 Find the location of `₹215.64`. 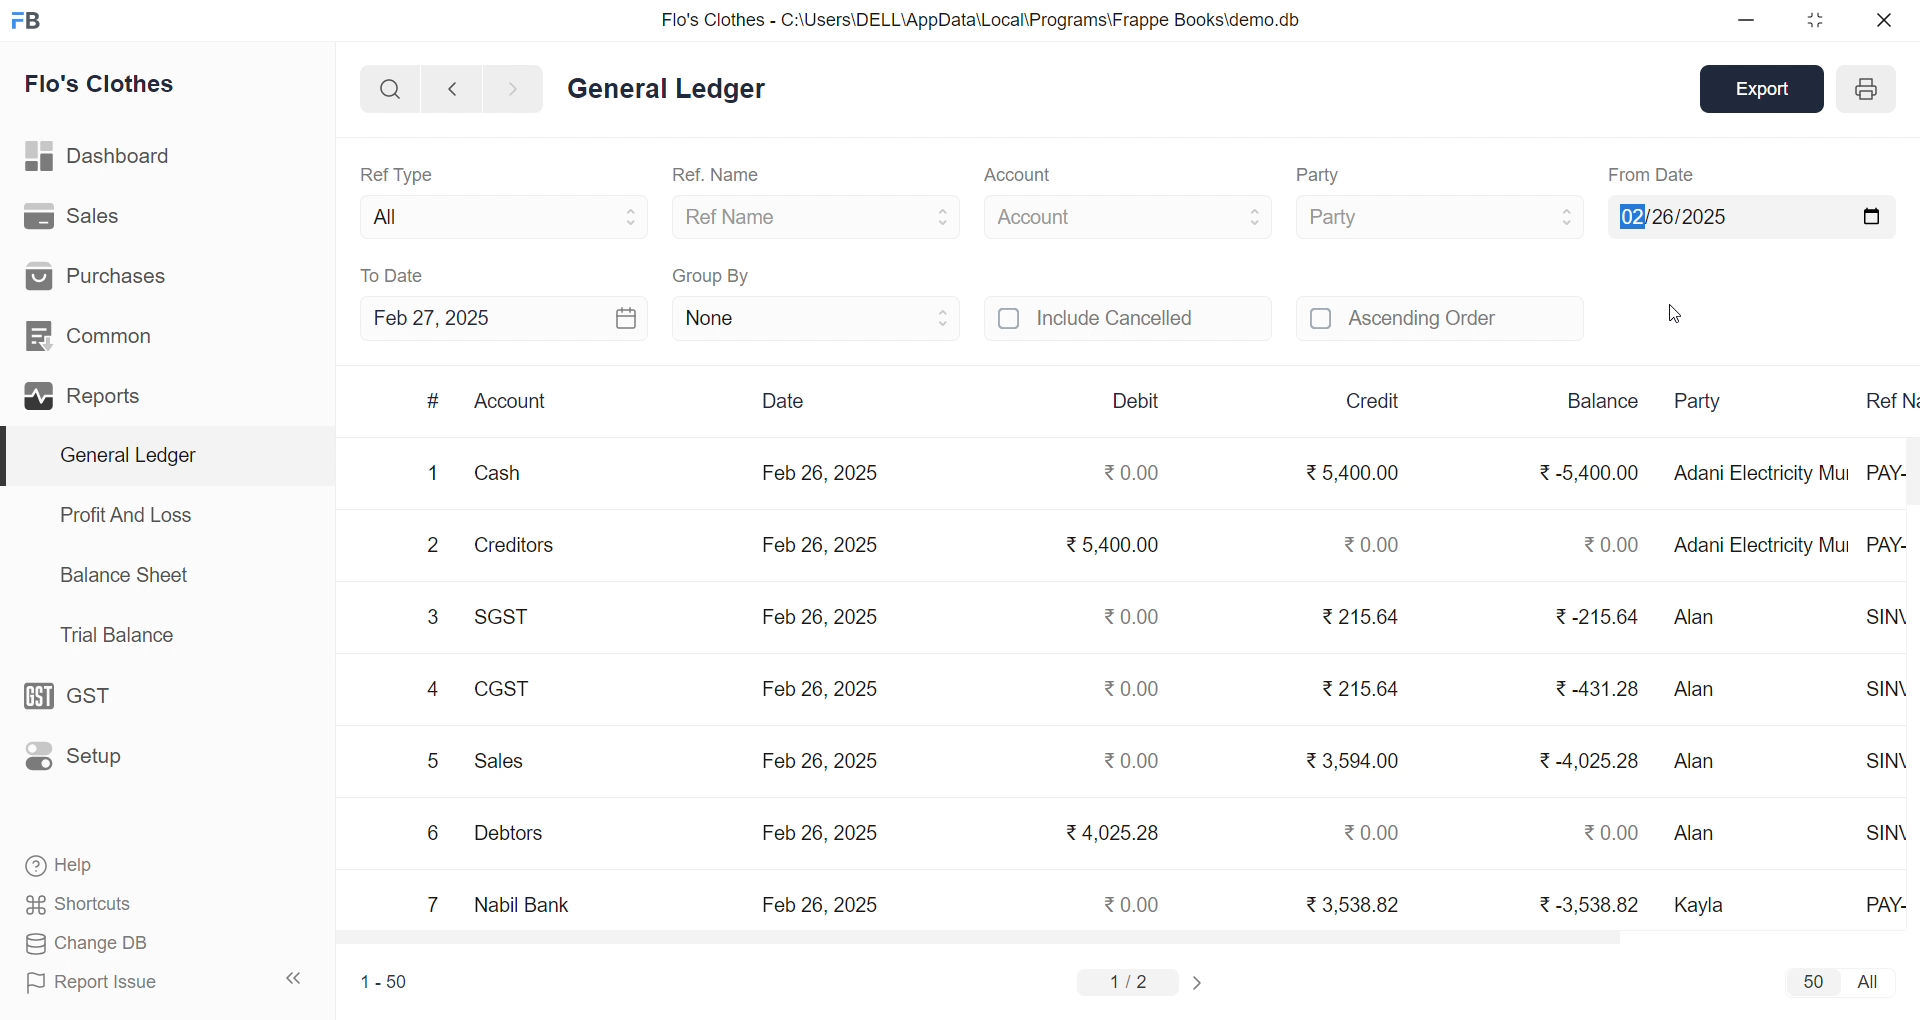

₹215.64 is located at coordinates (1362, 616).